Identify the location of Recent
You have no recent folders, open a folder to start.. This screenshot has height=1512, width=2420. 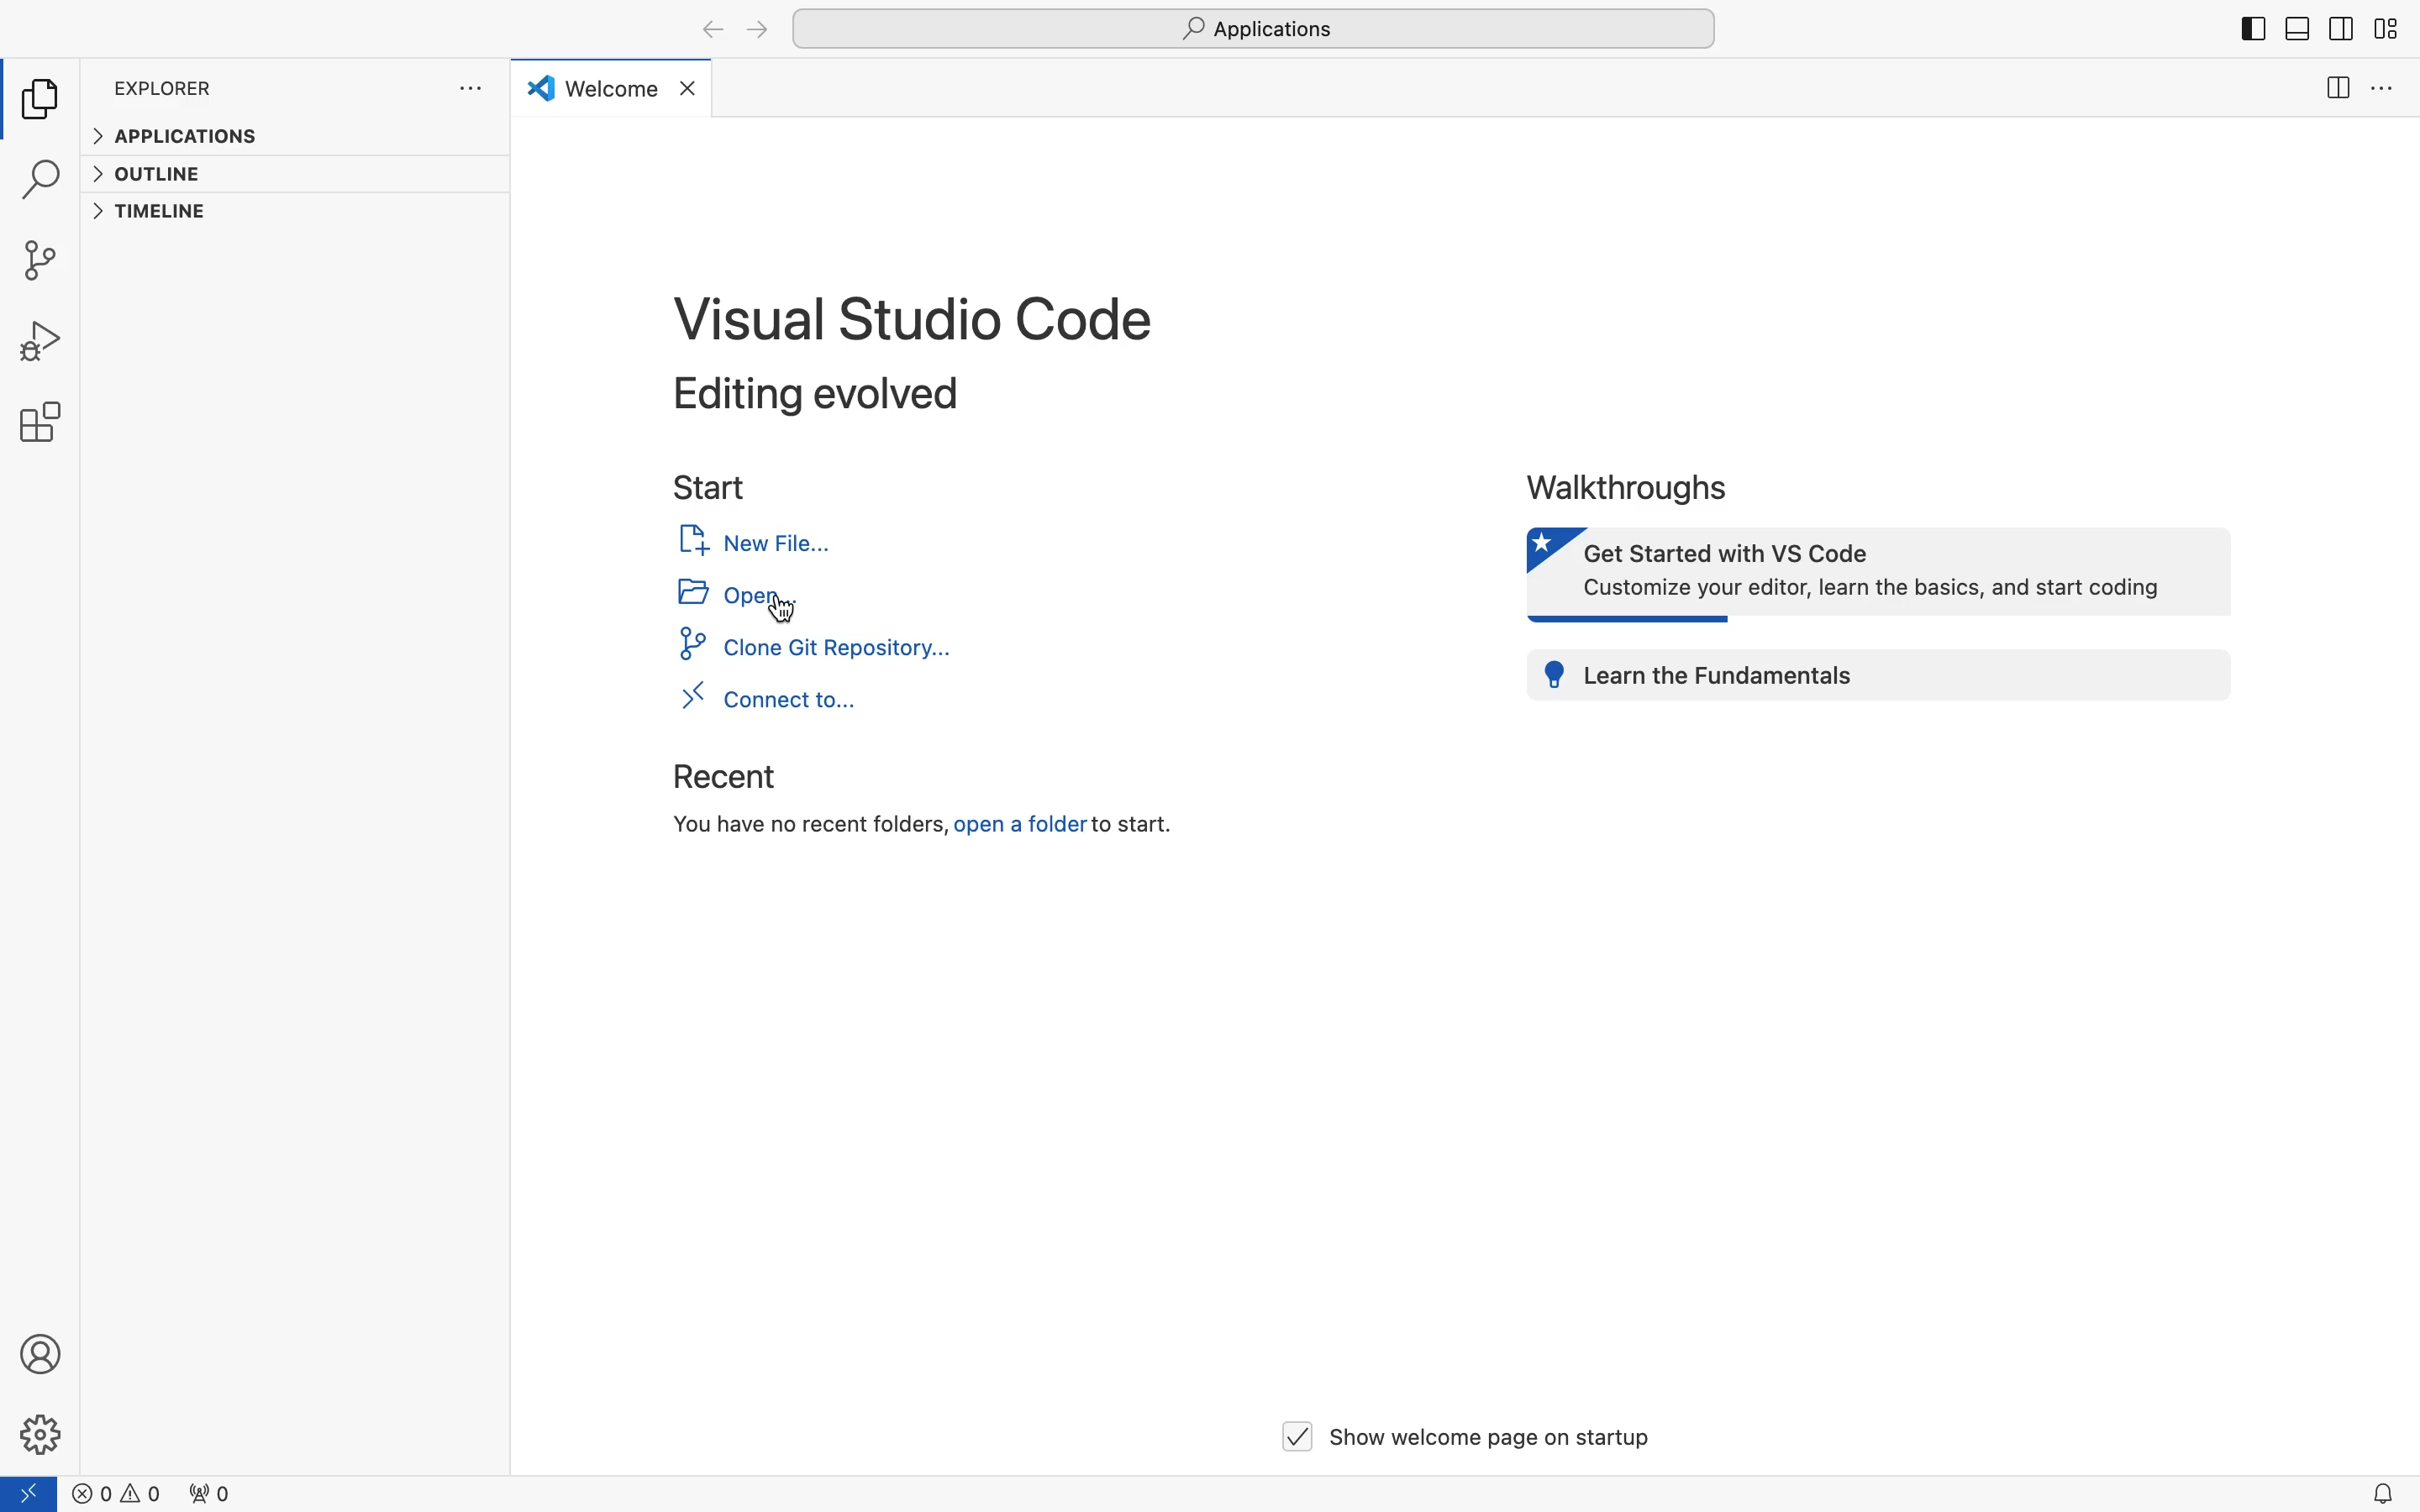
(913, 808).